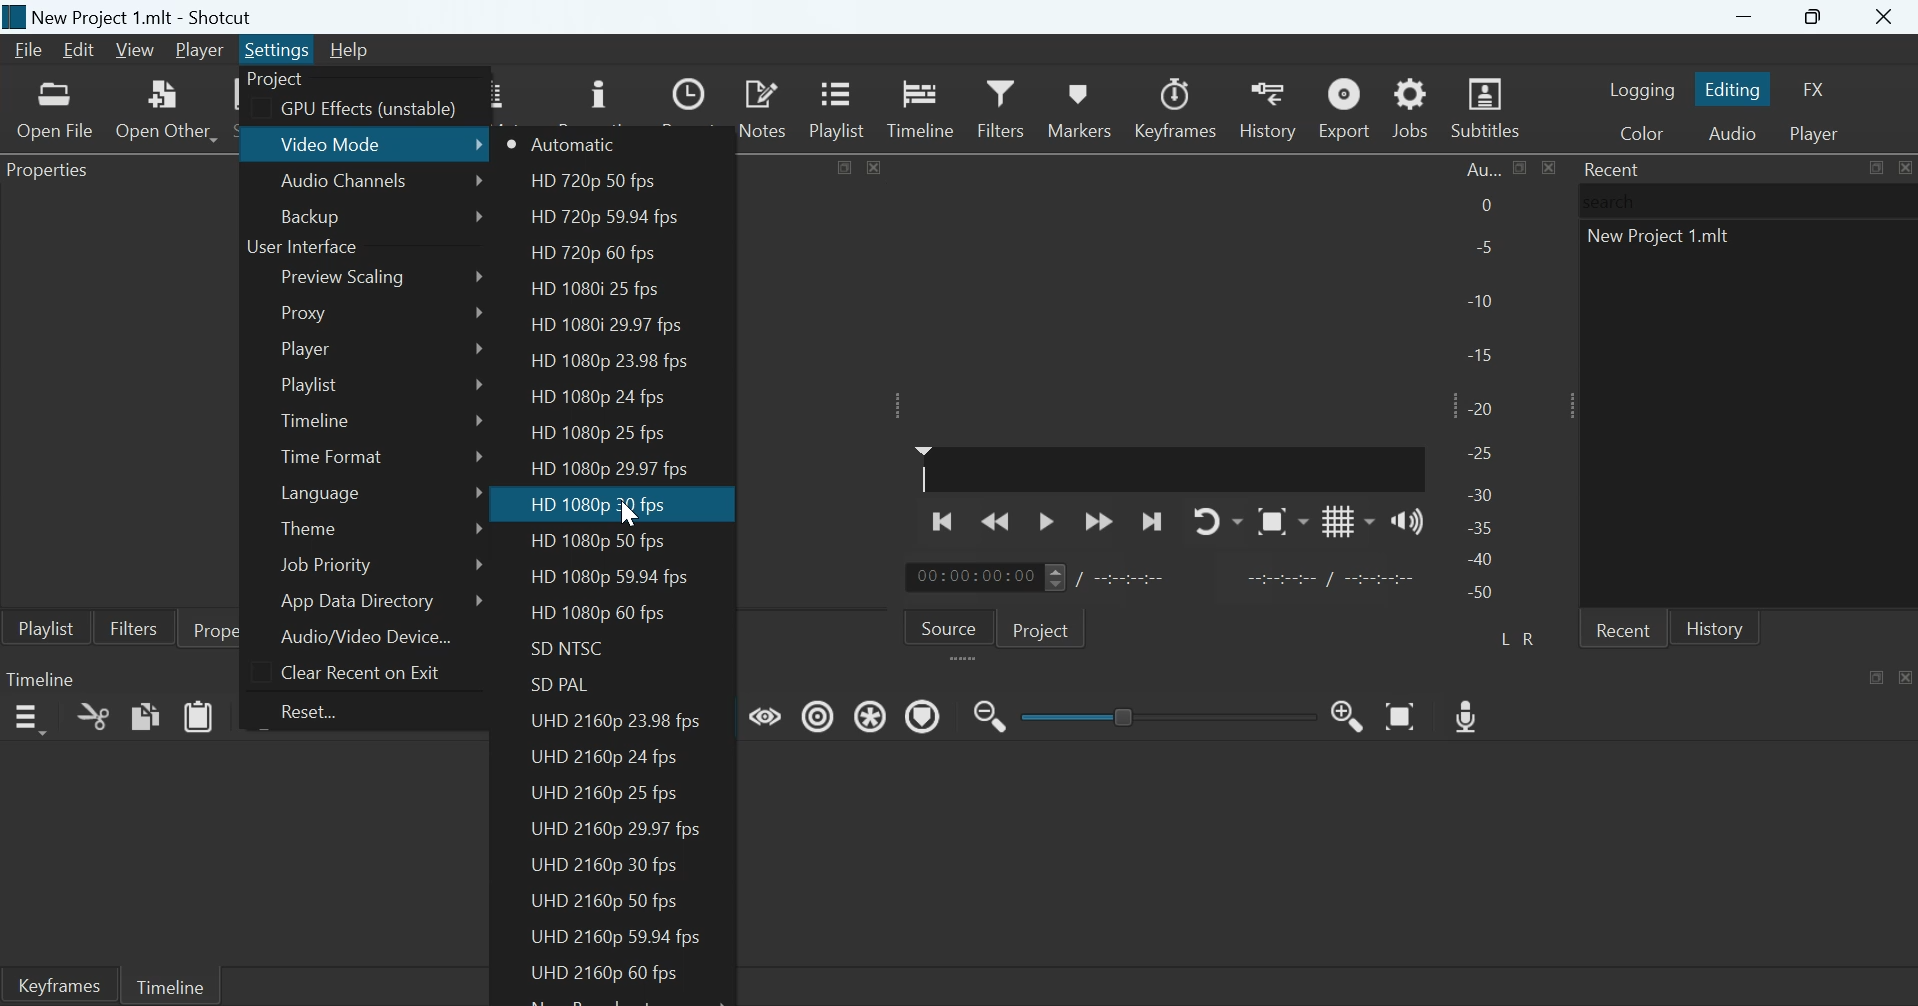 Image resolution: width=1918 pixels, height=1006 pixels. I want to click on Edit, so click(78, 50).